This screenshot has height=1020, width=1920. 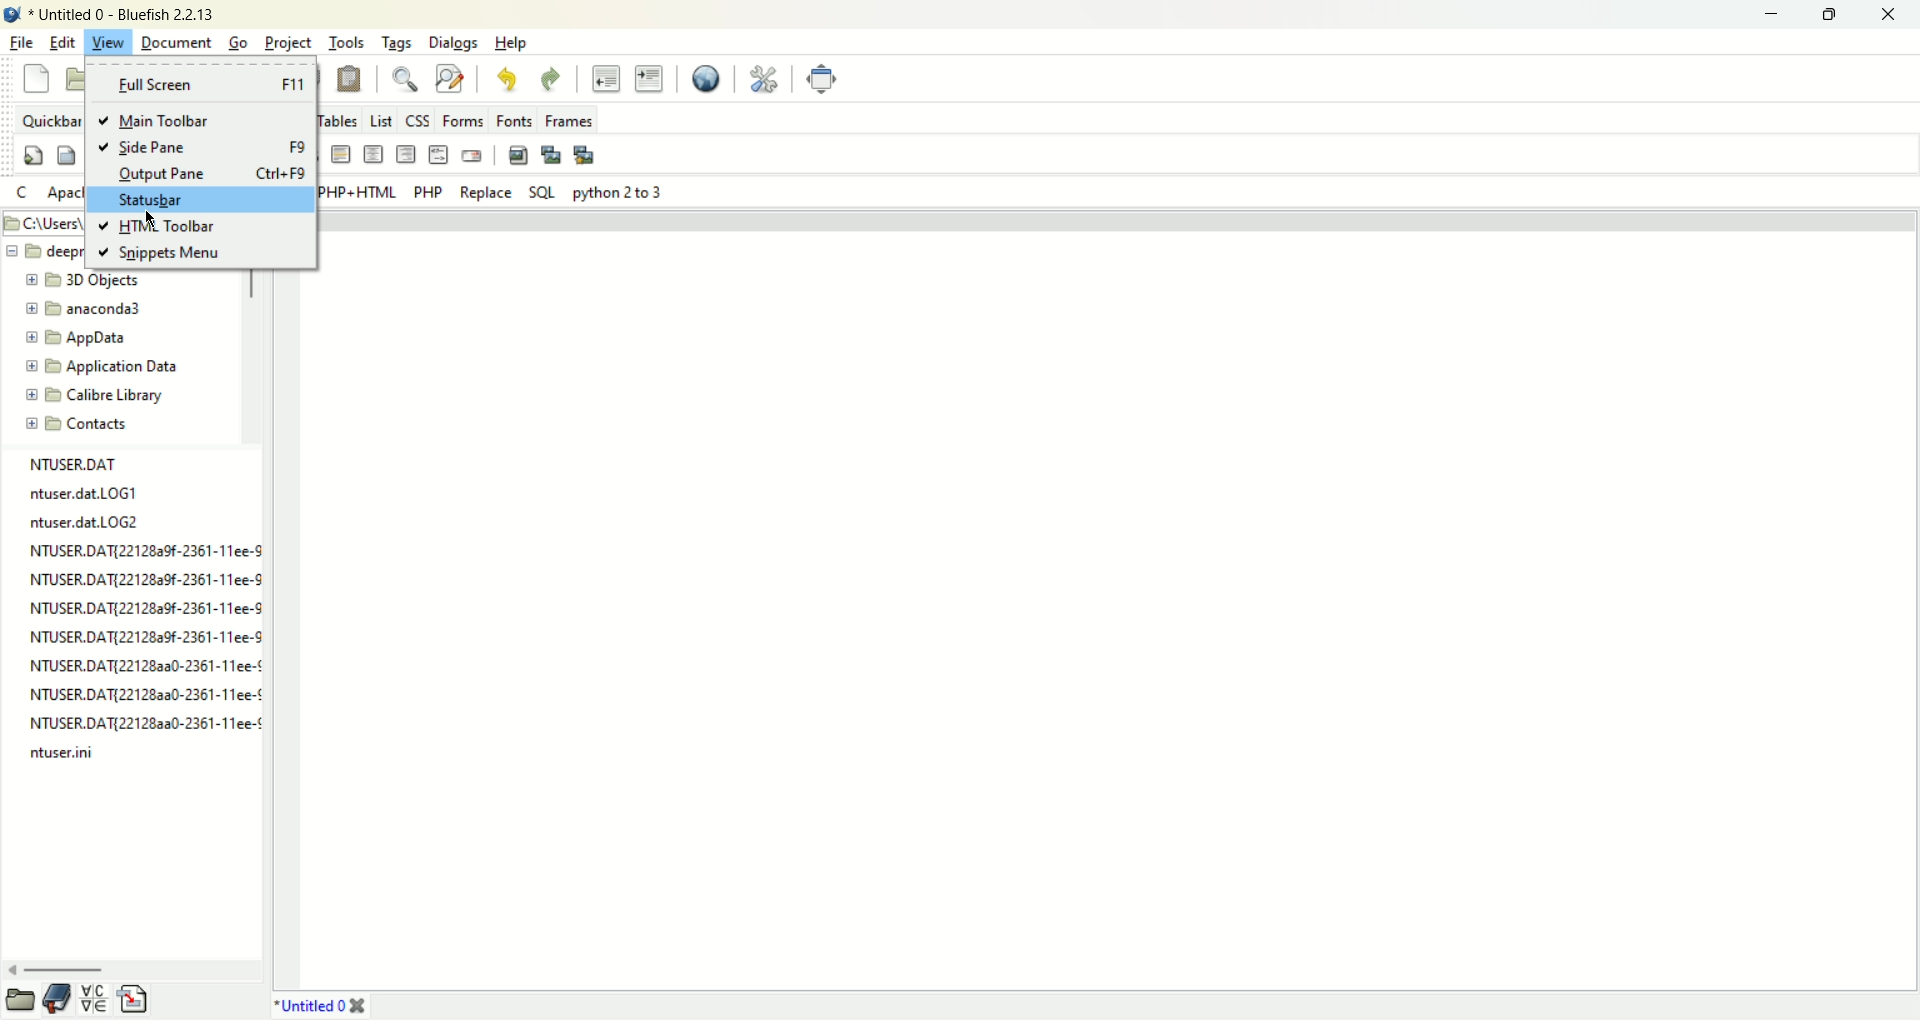 What do you see at coordinates (151, 218) in the screenshot?
I see `cursor` at bounding box center [151, 218].